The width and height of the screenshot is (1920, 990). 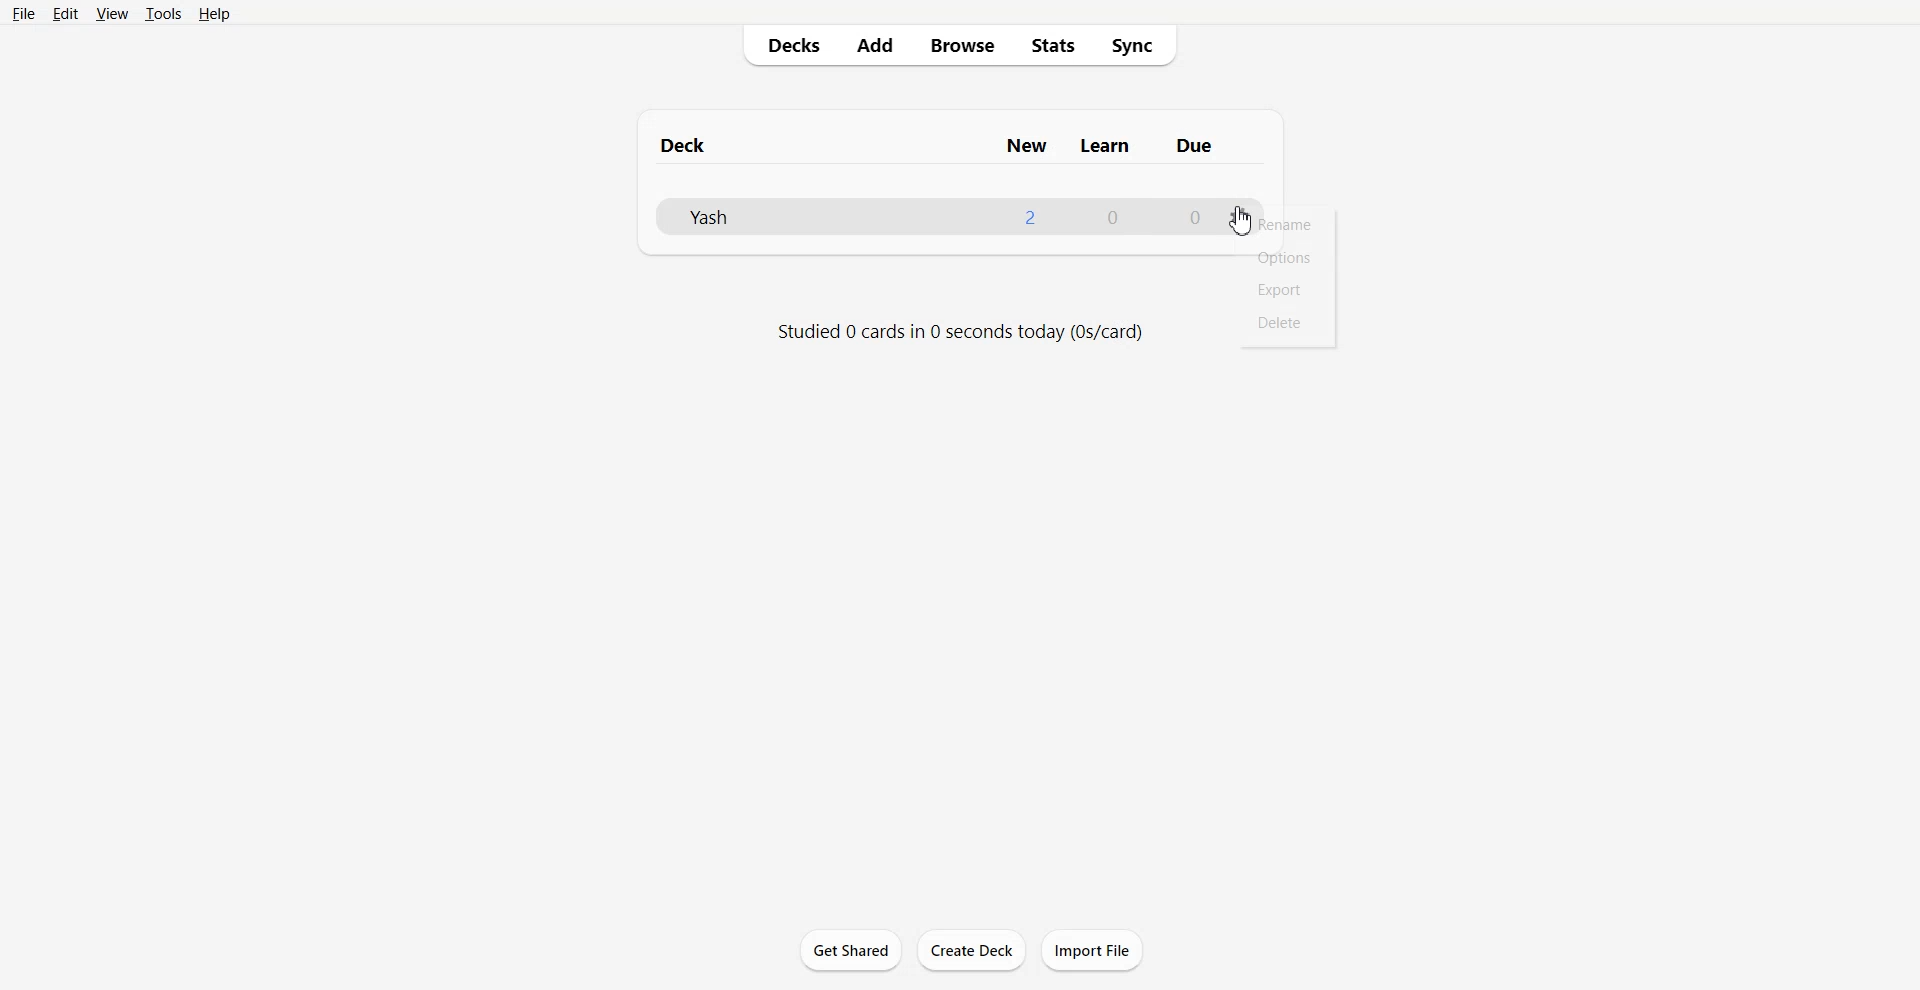 I want to click on File, so click(x=24, y=15).